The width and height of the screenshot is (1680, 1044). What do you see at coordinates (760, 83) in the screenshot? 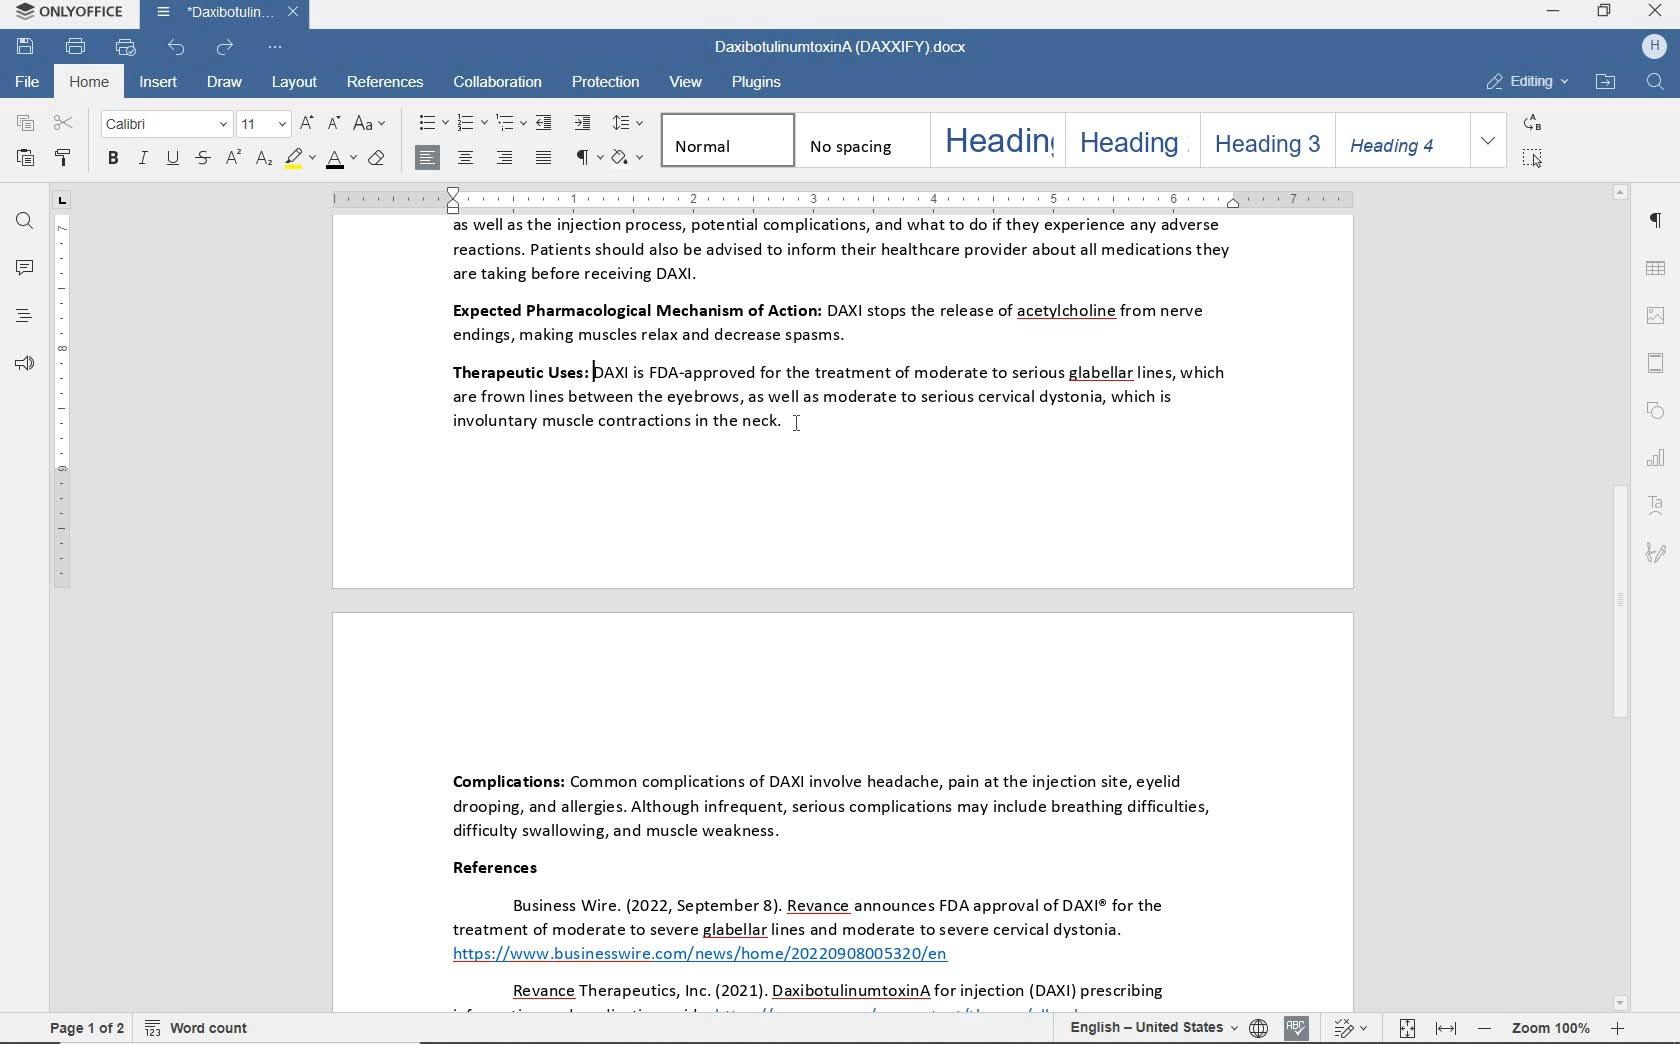
I see `plugins` at bounding box center [760, 83].